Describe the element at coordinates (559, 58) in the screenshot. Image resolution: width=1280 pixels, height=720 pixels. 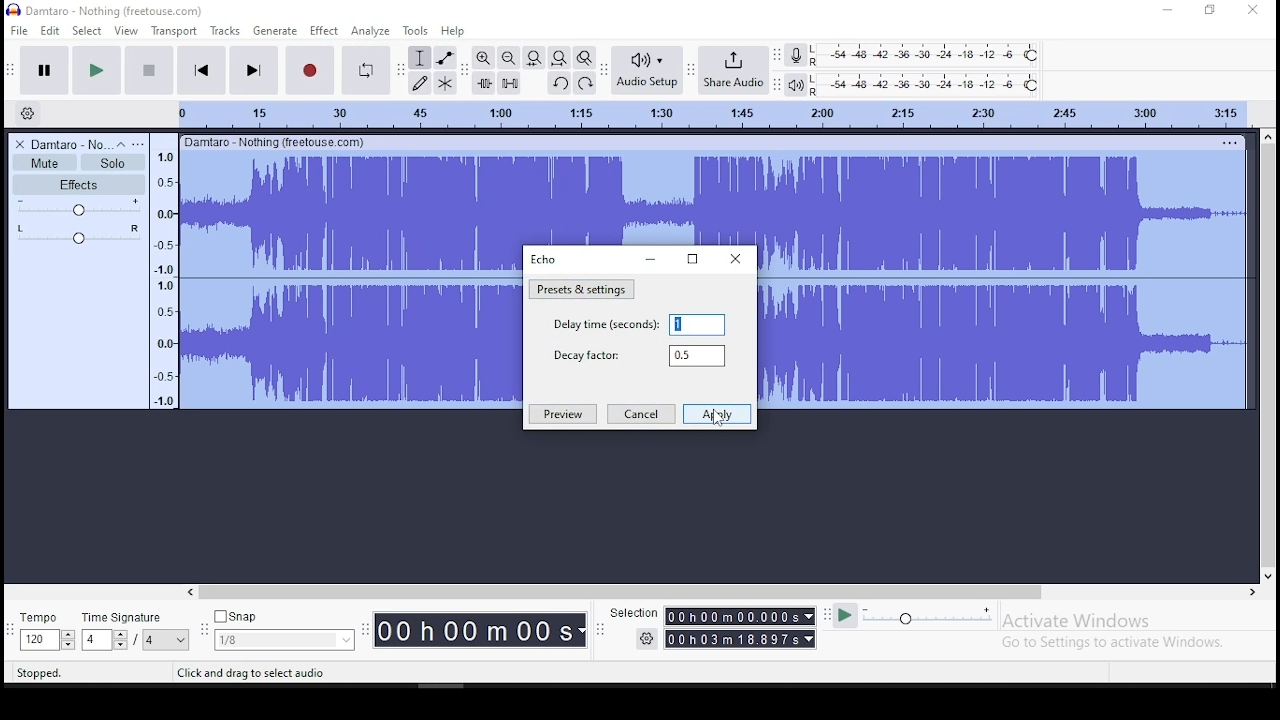
I see `fit project to width` at that location.